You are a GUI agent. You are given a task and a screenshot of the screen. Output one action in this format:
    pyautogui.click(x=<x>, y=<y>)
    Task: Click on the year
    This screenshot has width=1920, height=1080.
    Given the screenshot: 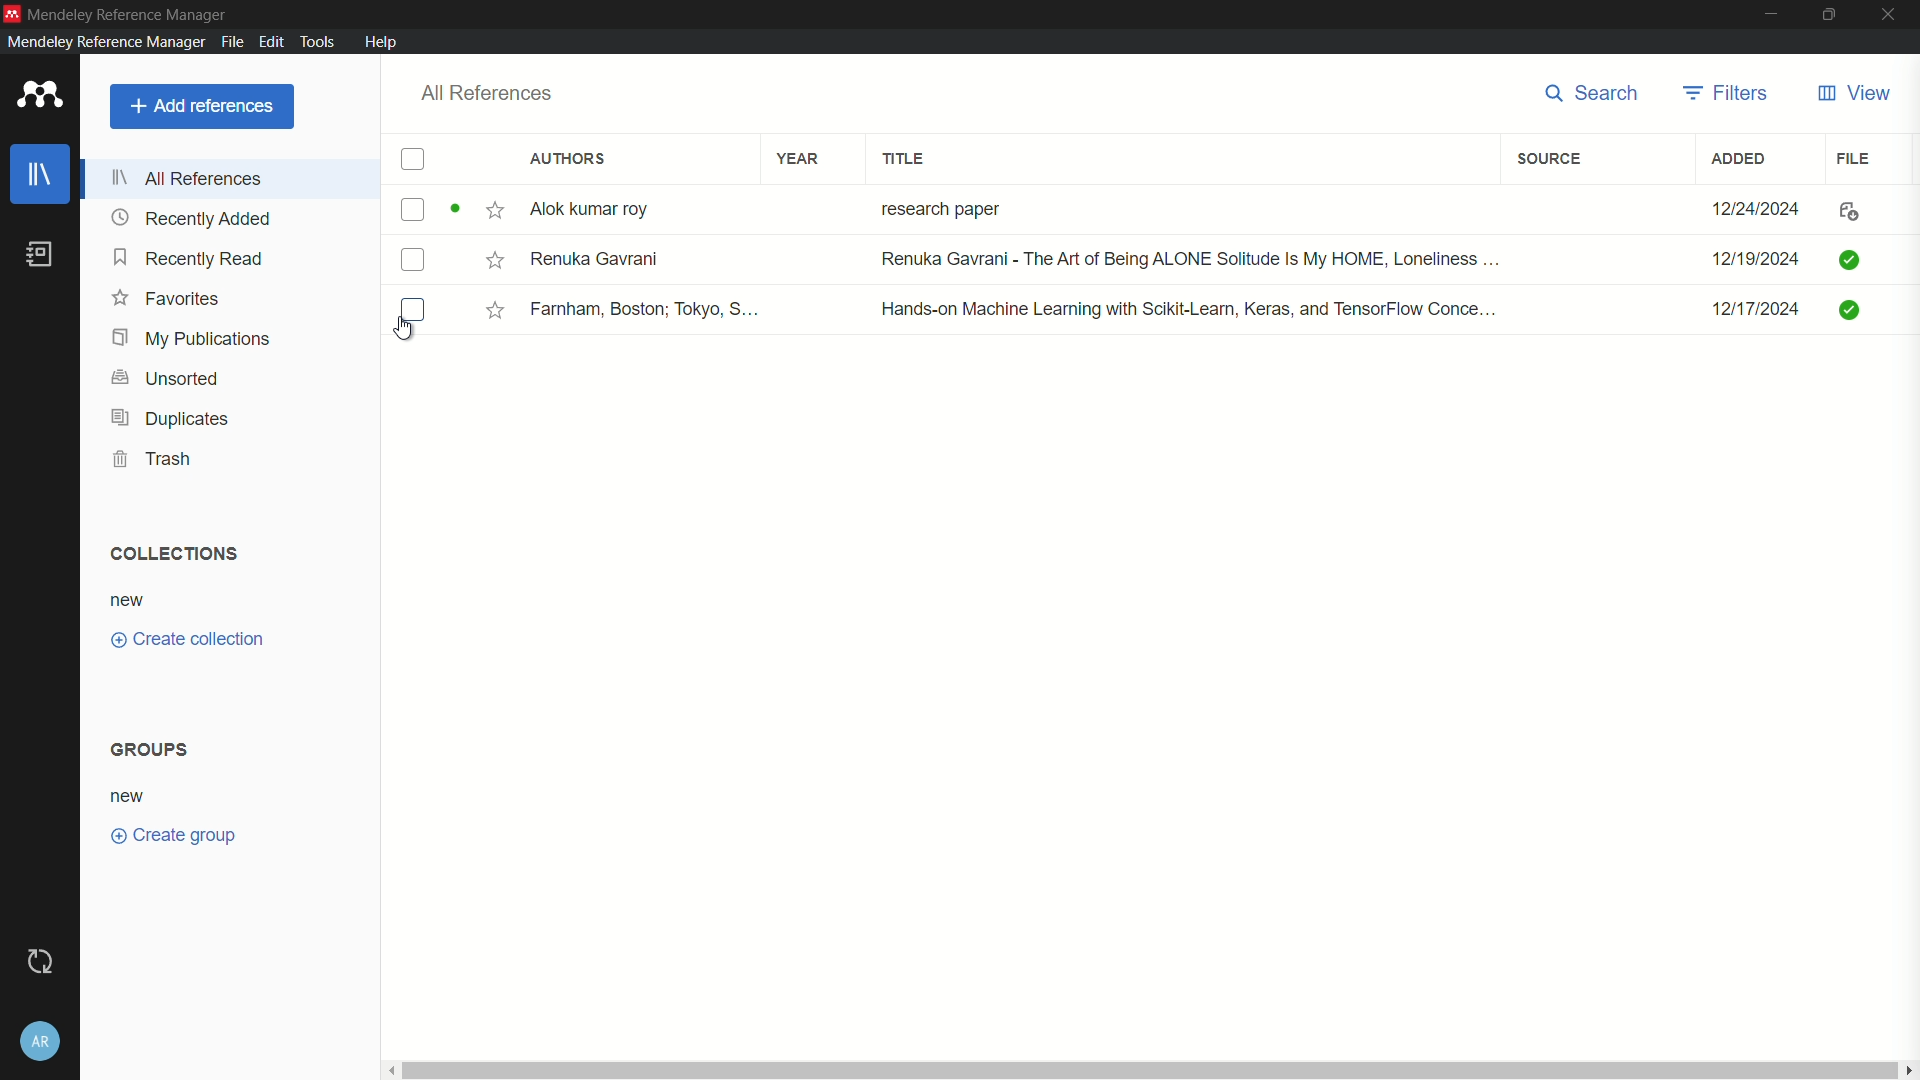 What is the action you would take?
    pyautogui.click(x=799, y=158)
    